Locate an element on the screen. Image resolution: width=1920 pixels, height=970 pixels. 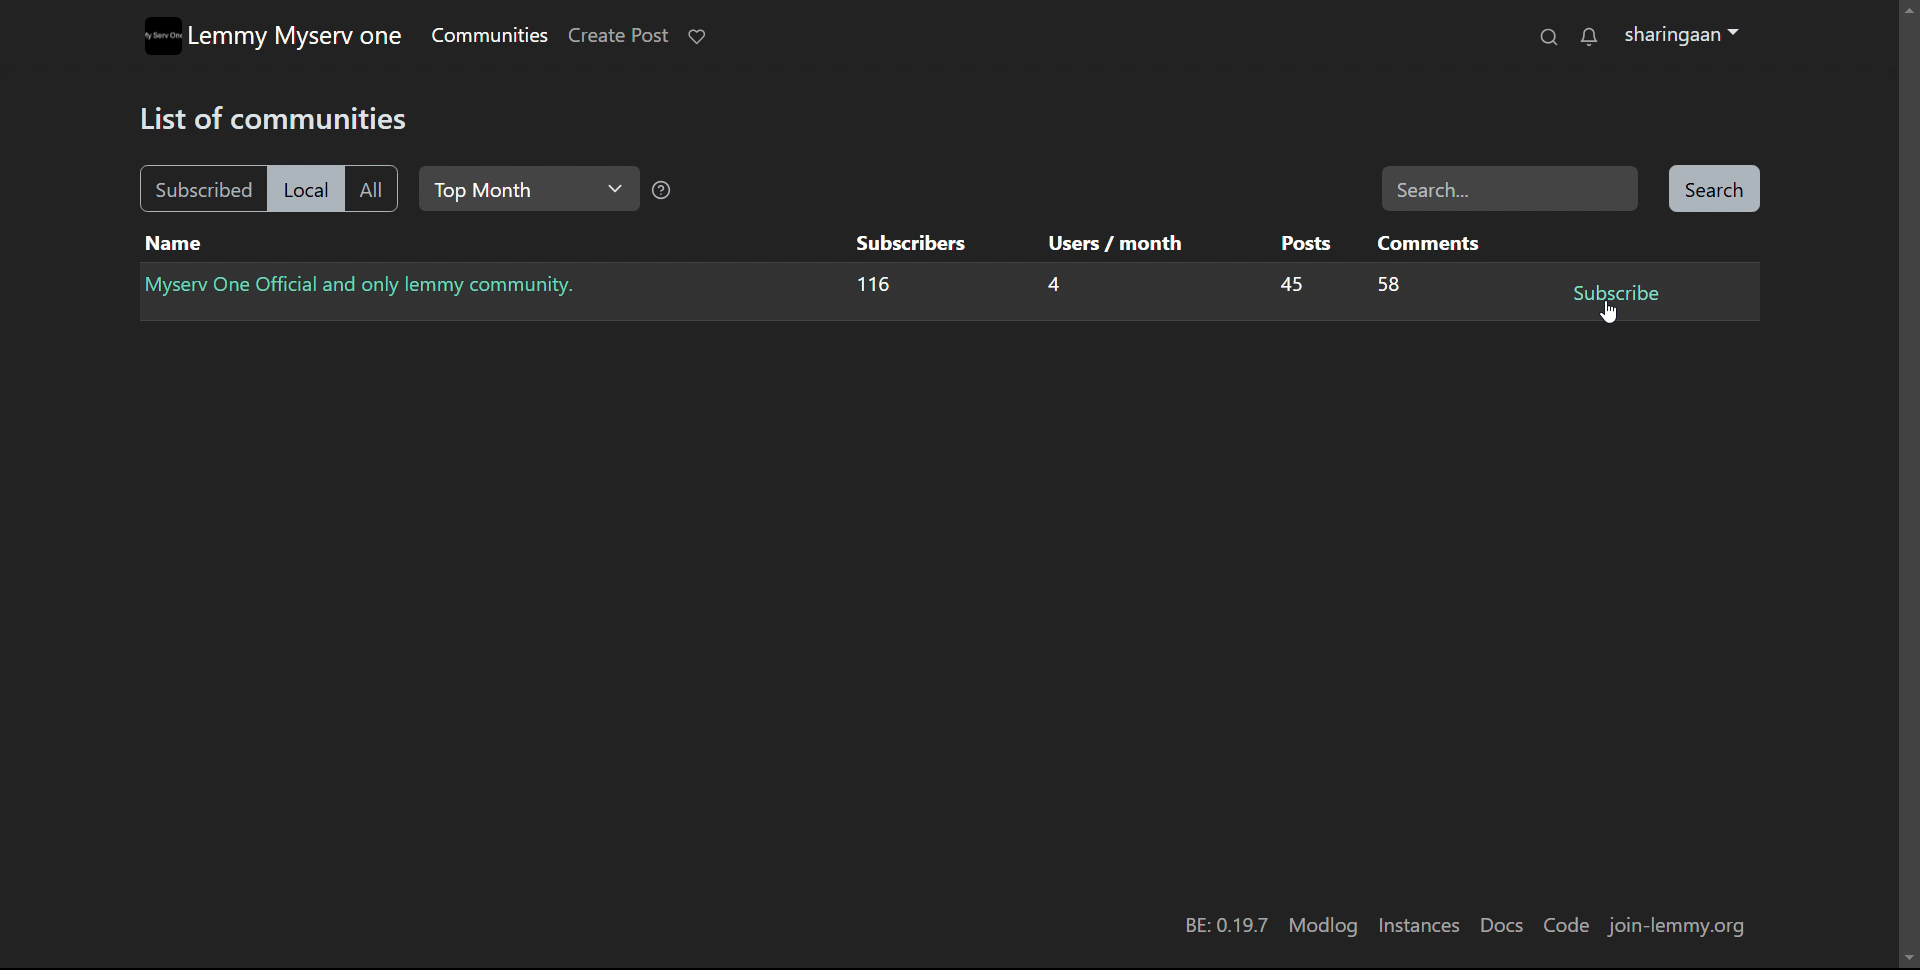
Search is located at coordinates (1510, 188).